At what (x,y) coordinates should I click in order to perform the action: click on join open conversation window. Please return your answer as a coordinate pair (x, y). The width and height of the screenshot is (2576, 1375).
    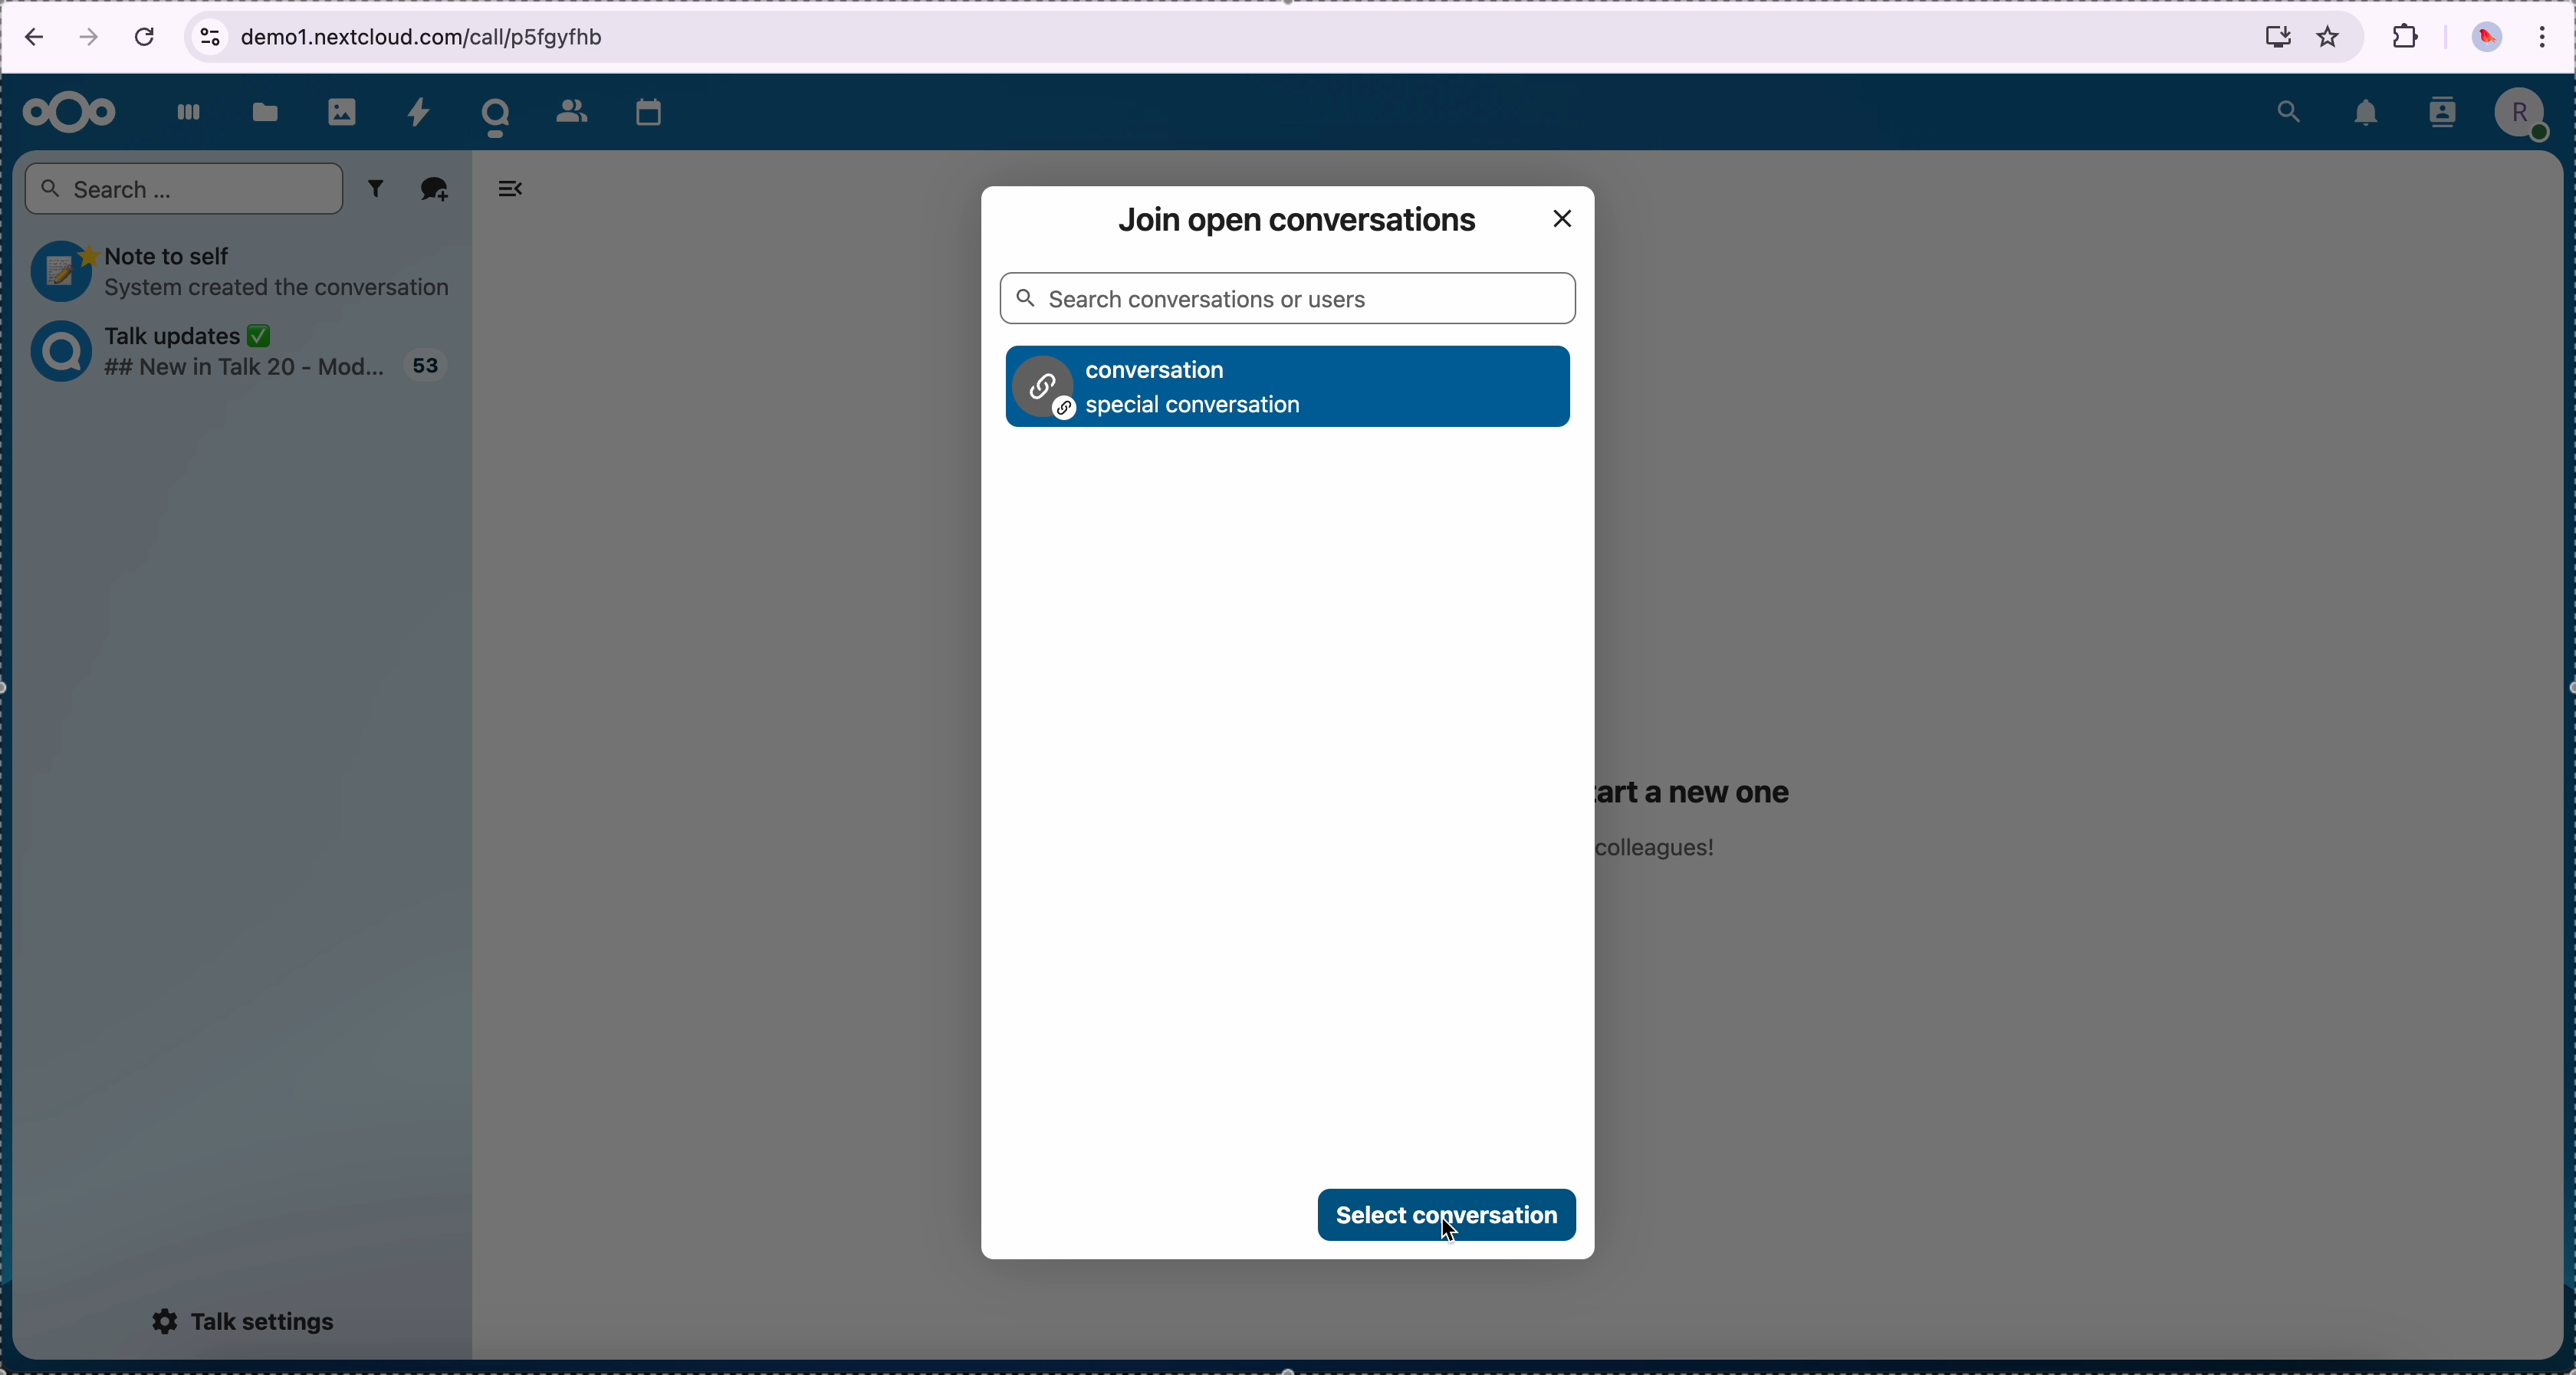
    Looking at the image, I should click on (1296, 216).